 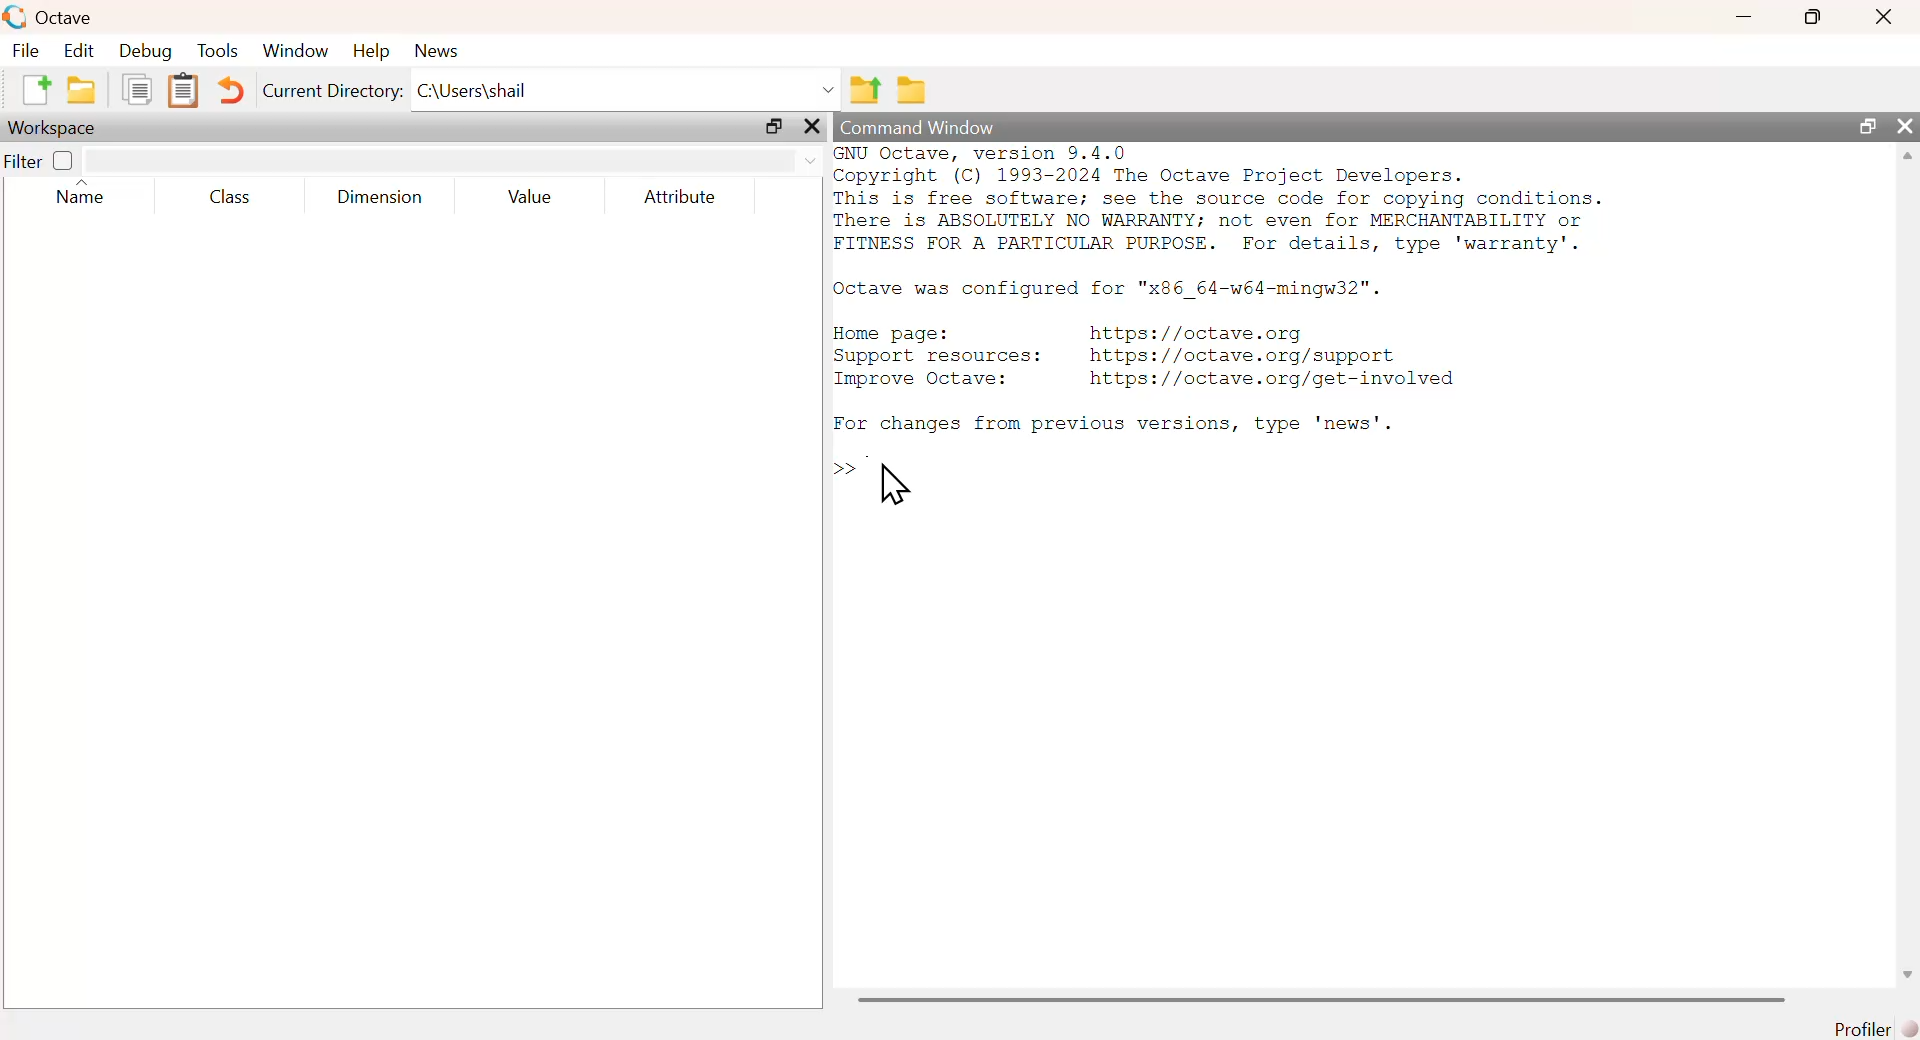 What do you see at coordinates (1742, 18) in the screenshot?
I see `minimize` at bounding box center [1742, 18].